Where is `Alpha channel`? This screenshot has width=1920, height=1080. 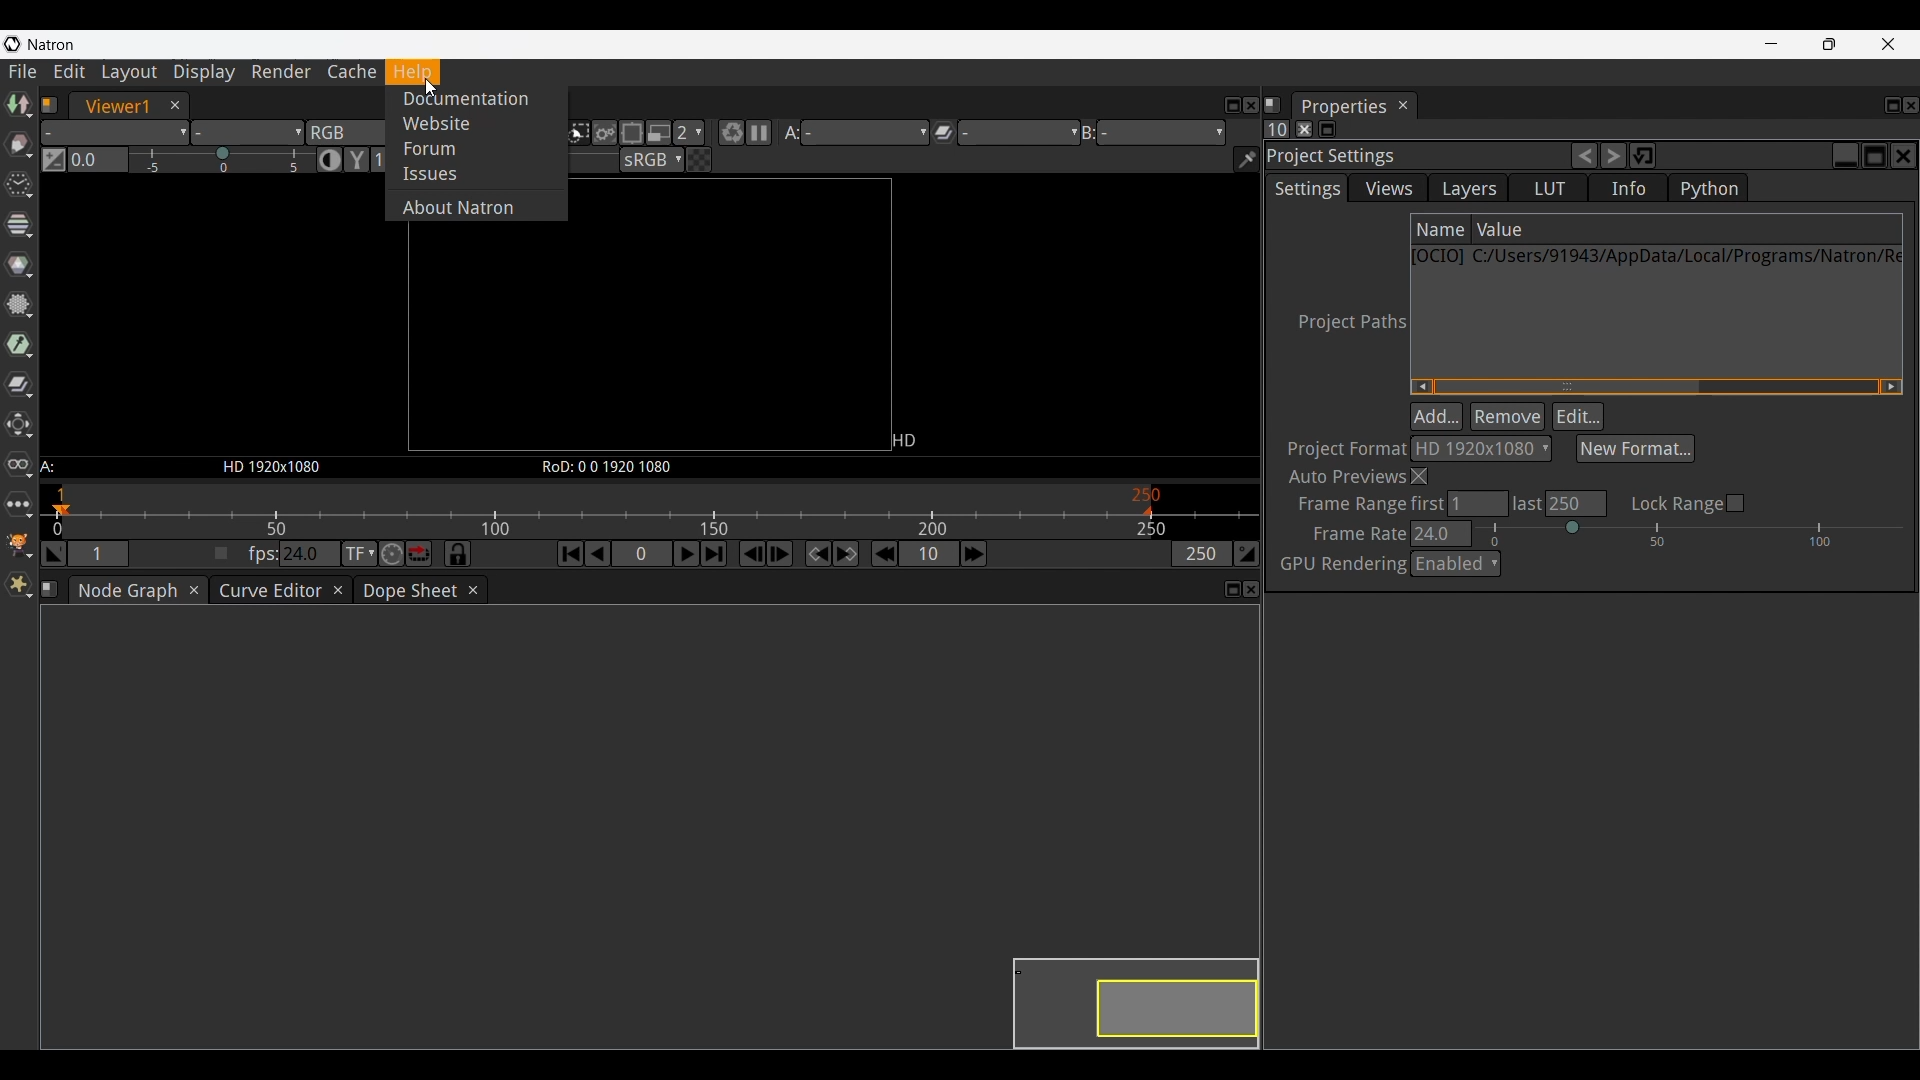
Alpha channel is located at coordinates (247, 133).